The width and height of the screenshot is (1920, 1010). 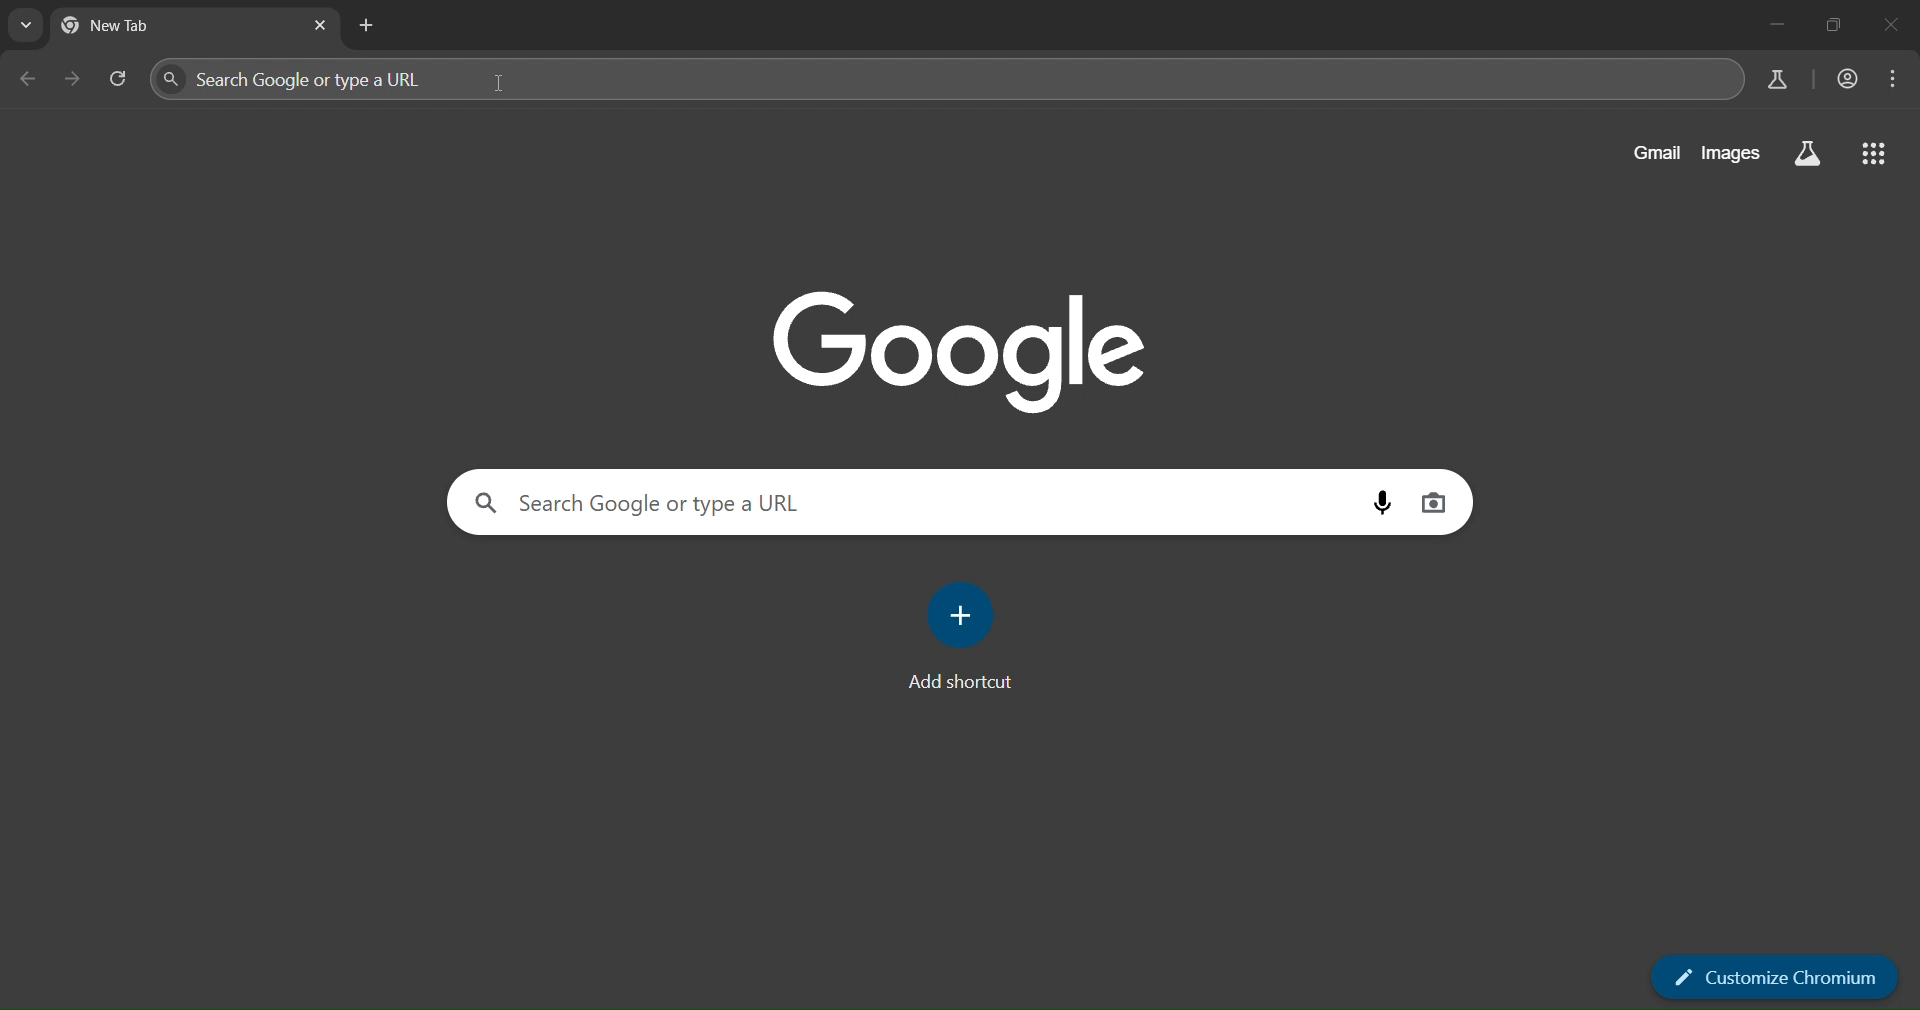 I want to click on search labs, so click(x=1775, y=79).